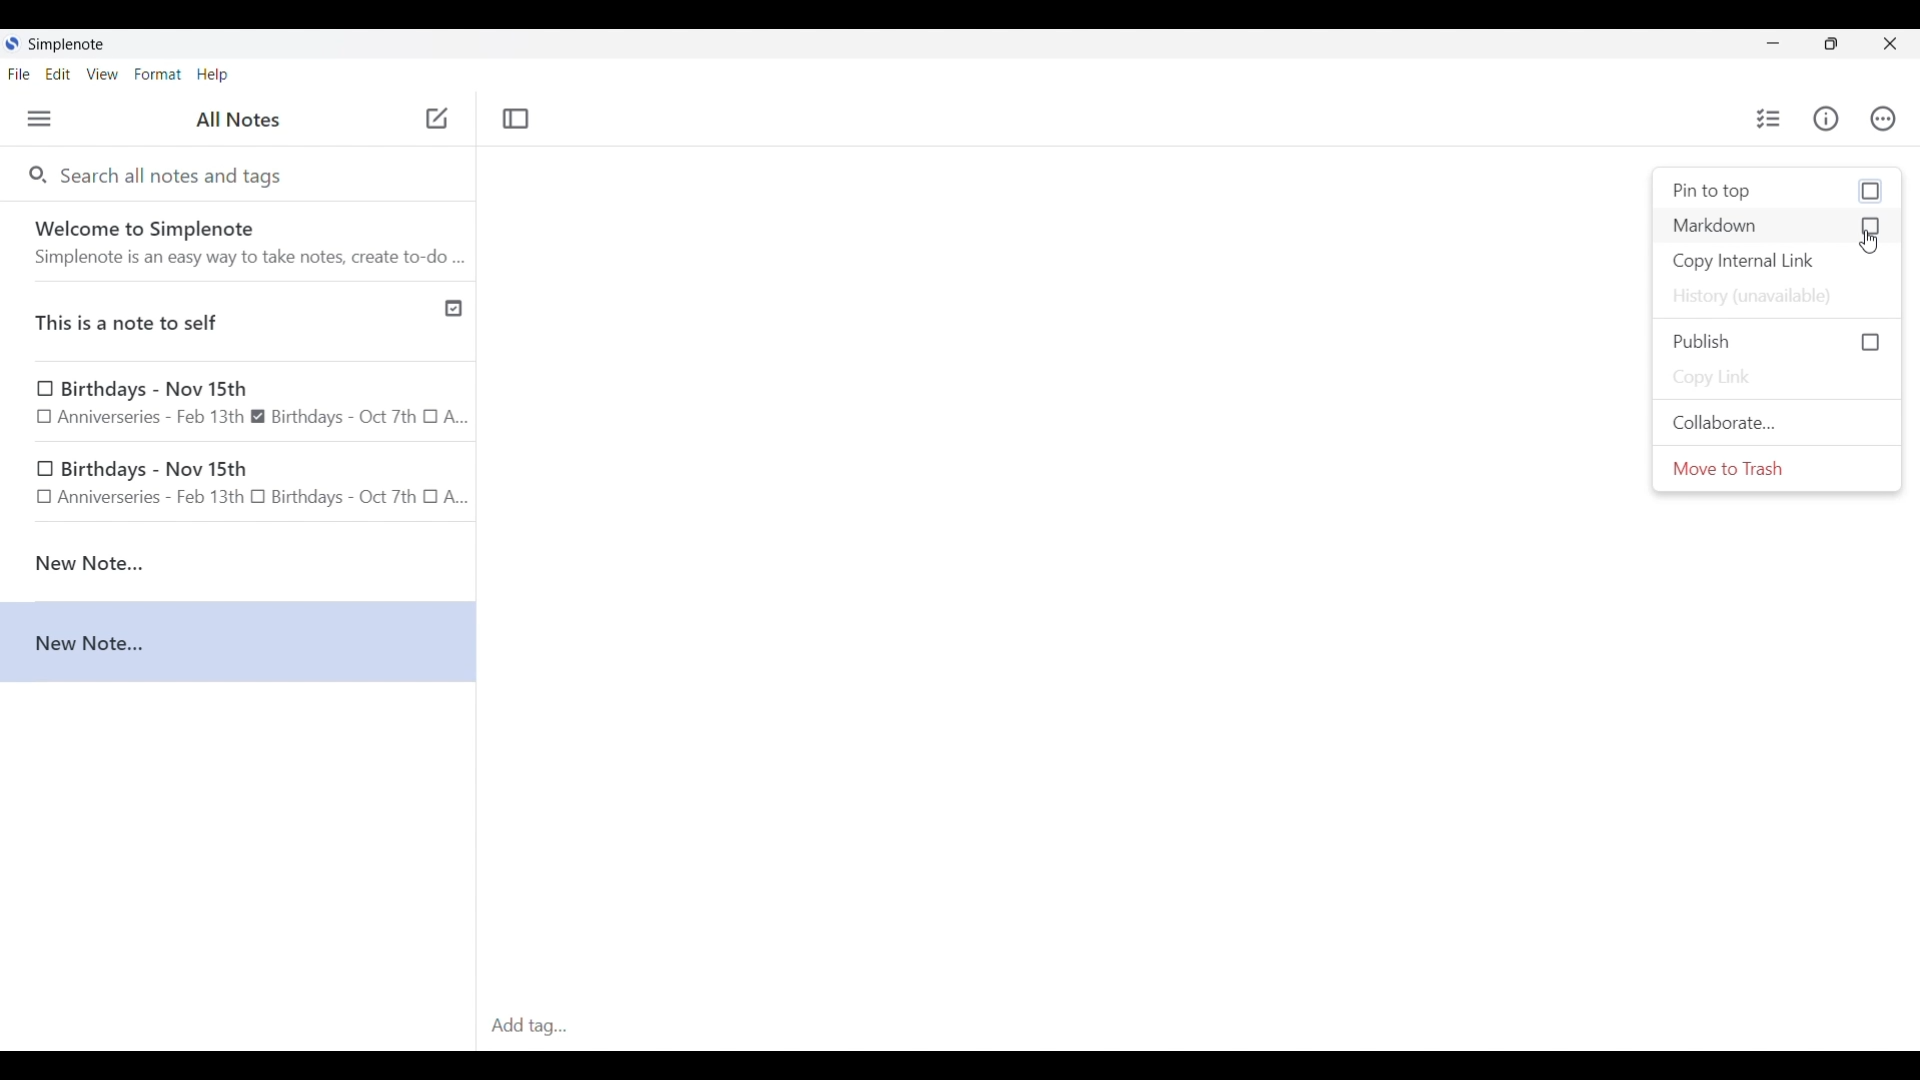 The image size is (1920, 1080). What do you see at coordinates (212, 74) in the screenshot?
I see `Help menu` at bounding box center [212, 74].